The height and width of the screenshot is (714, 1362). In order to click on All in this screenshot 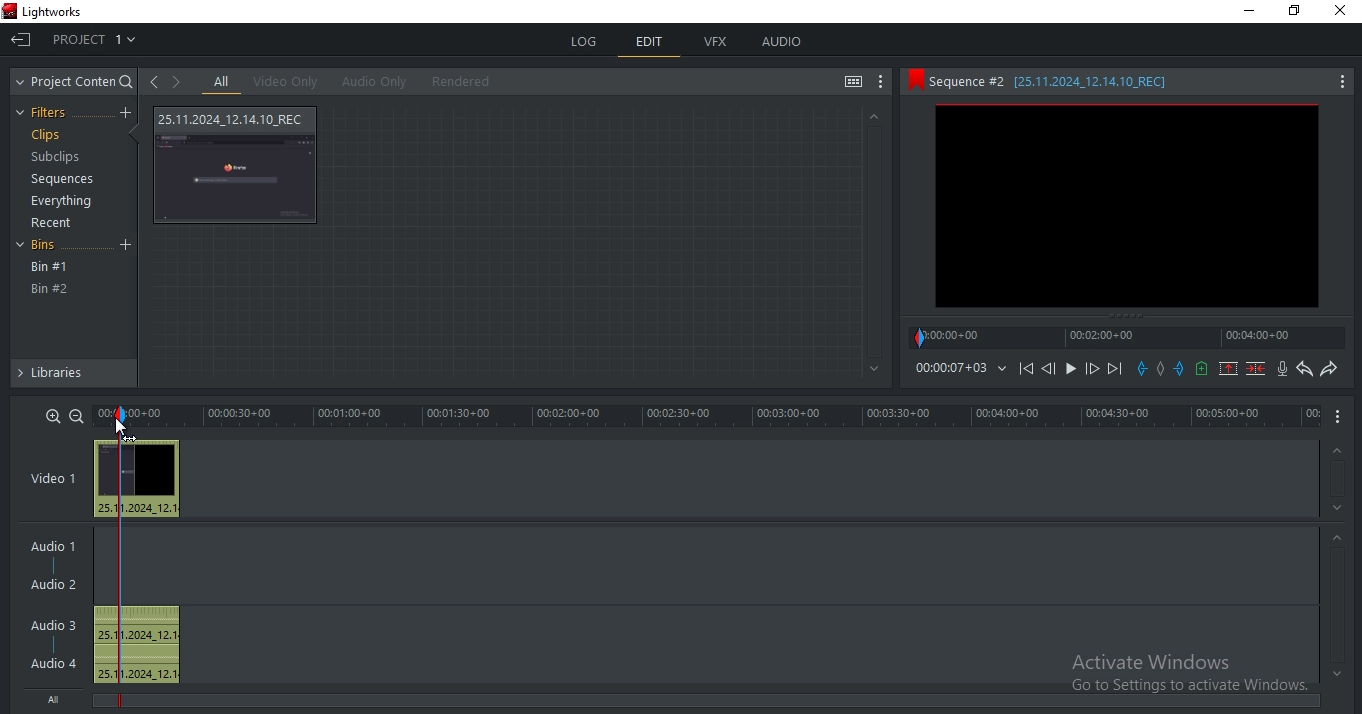, I will do `click(59, 701)`.